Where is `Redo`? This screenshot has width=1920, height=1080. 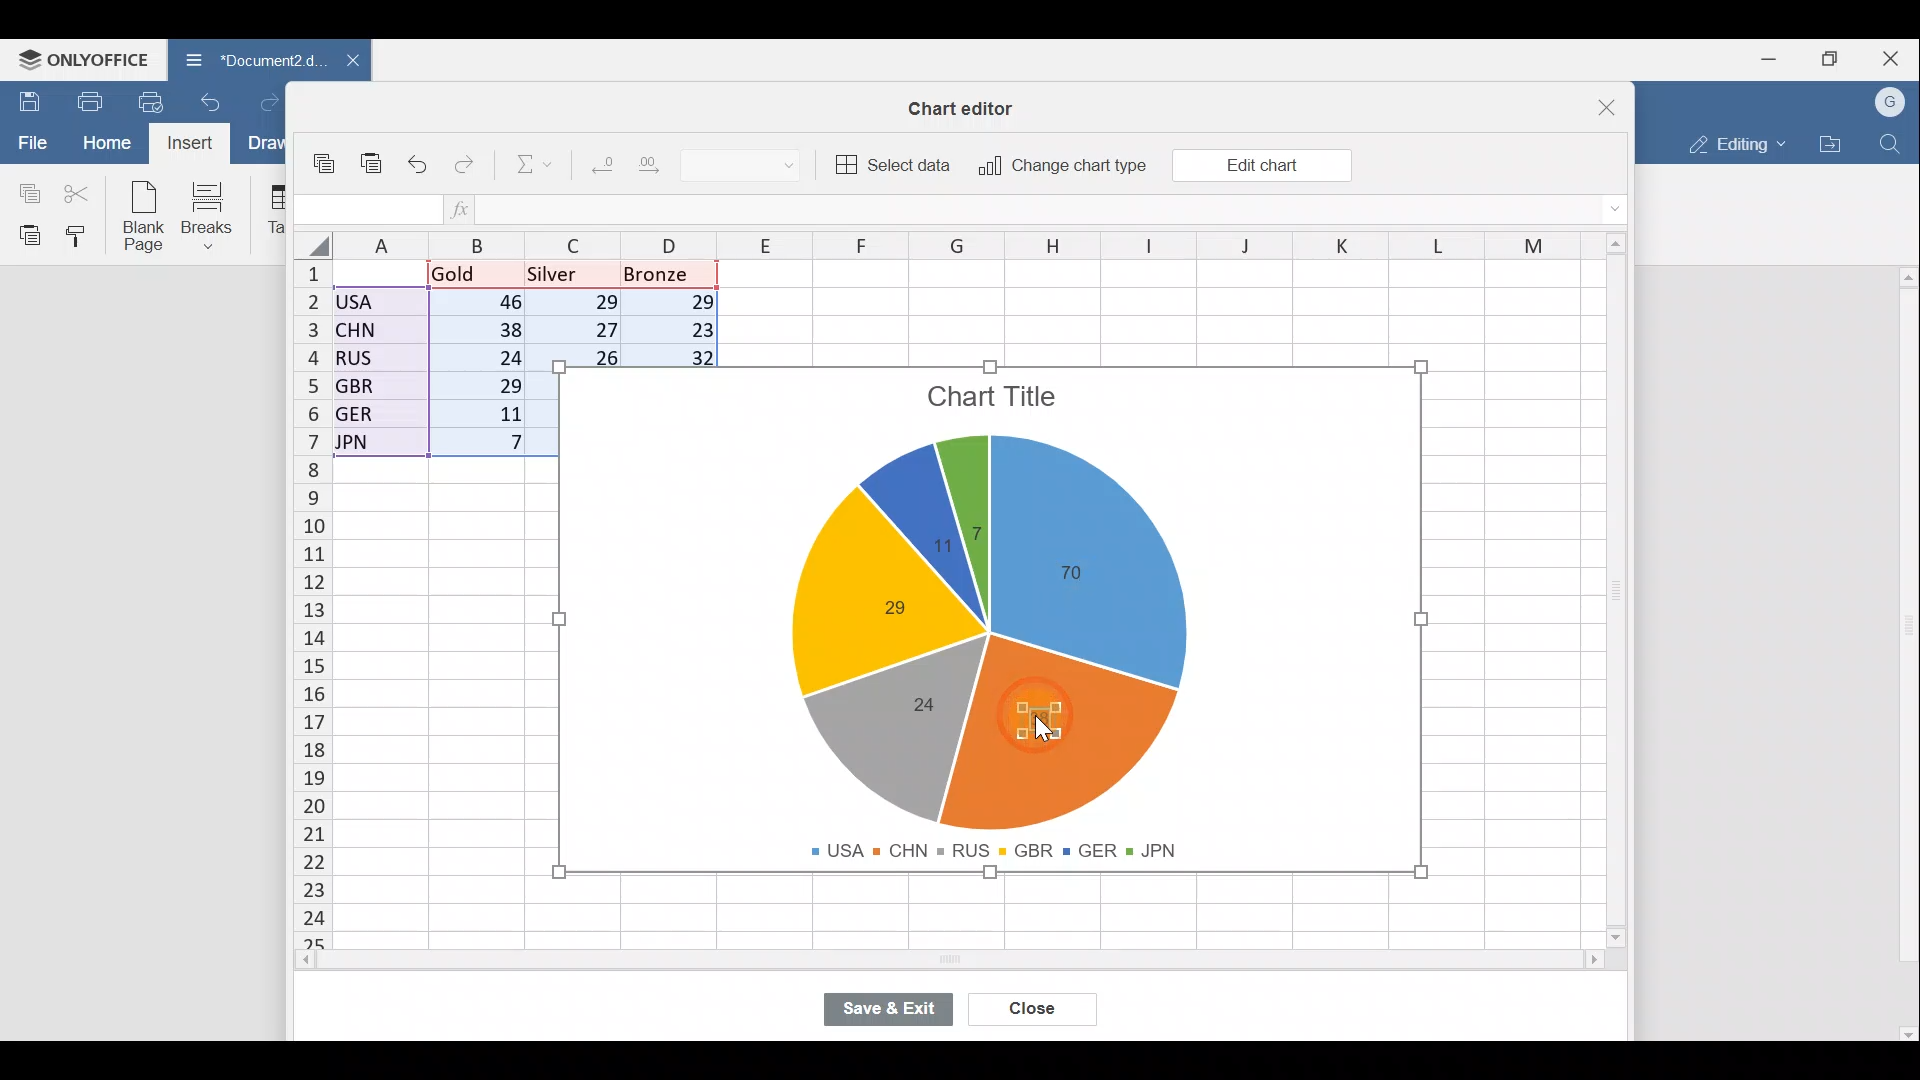 Redo is located at coordinates (466, 169).